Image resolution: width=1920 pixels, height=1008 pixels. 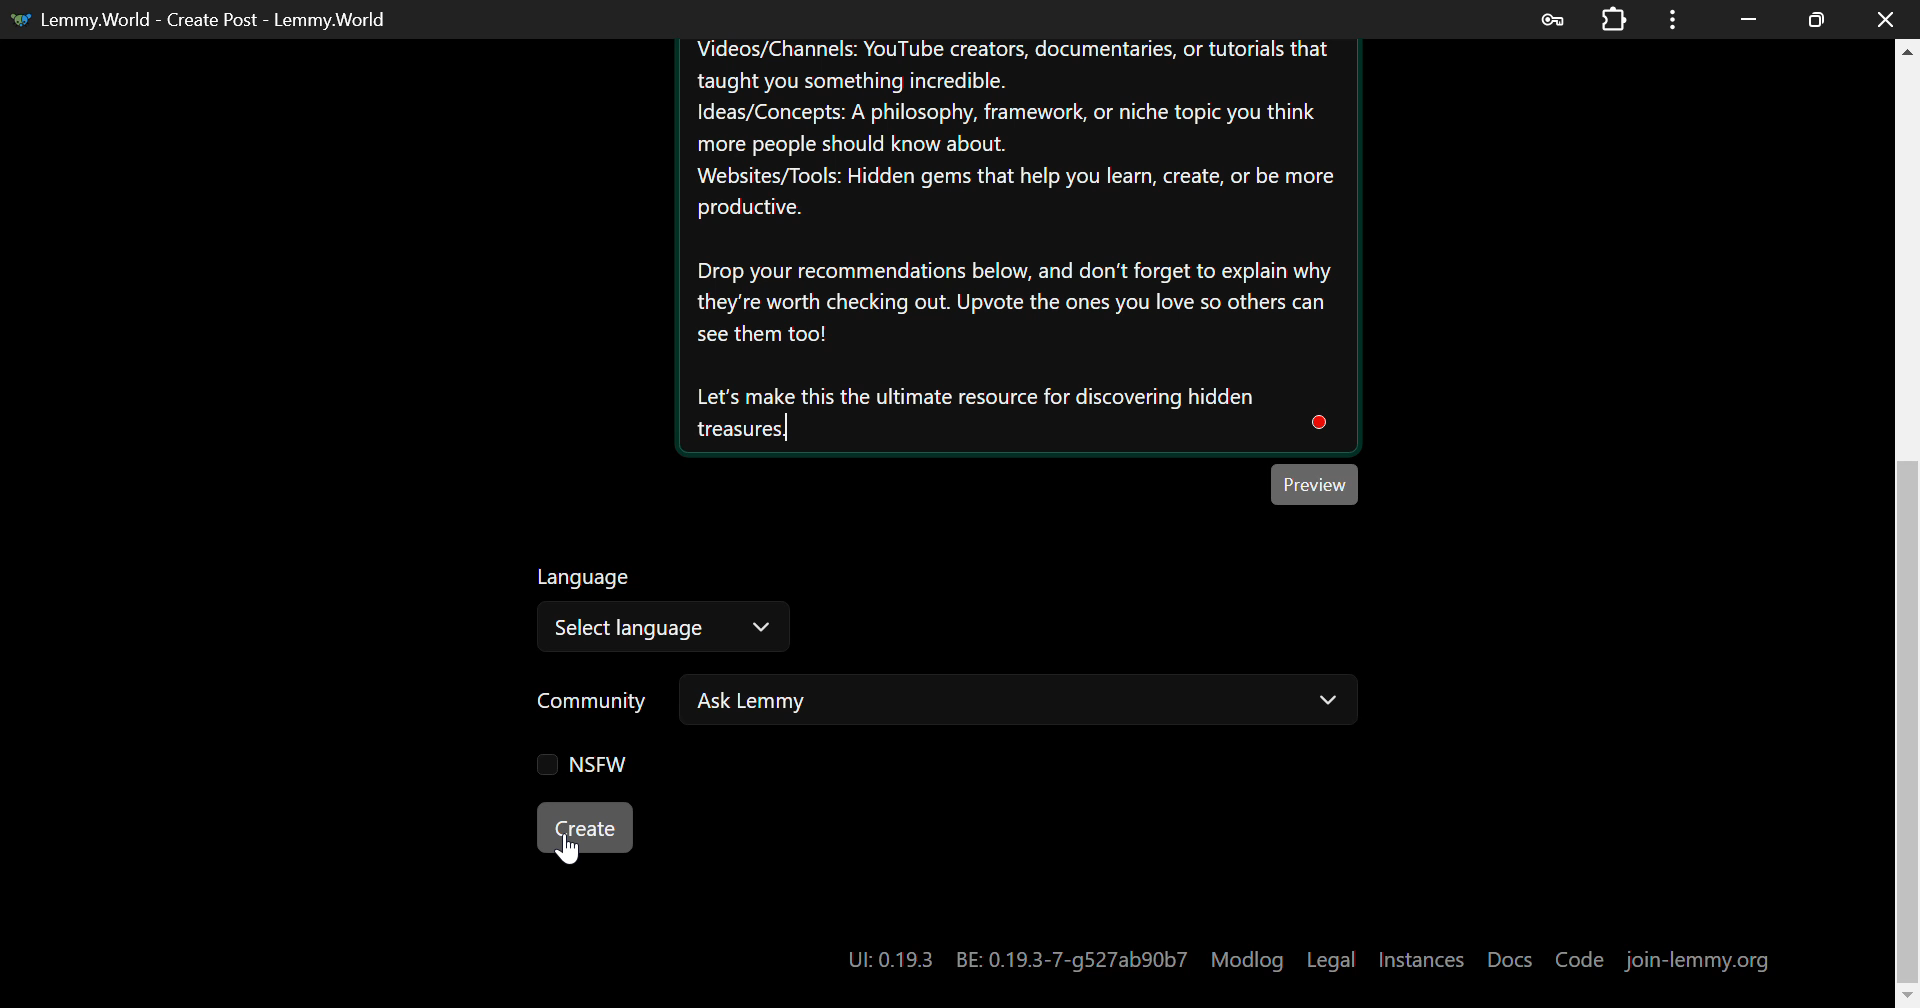 What do you see at coordinates (586, 827) in the screenshot?
I see `Create` at bounding box center [586, 827].